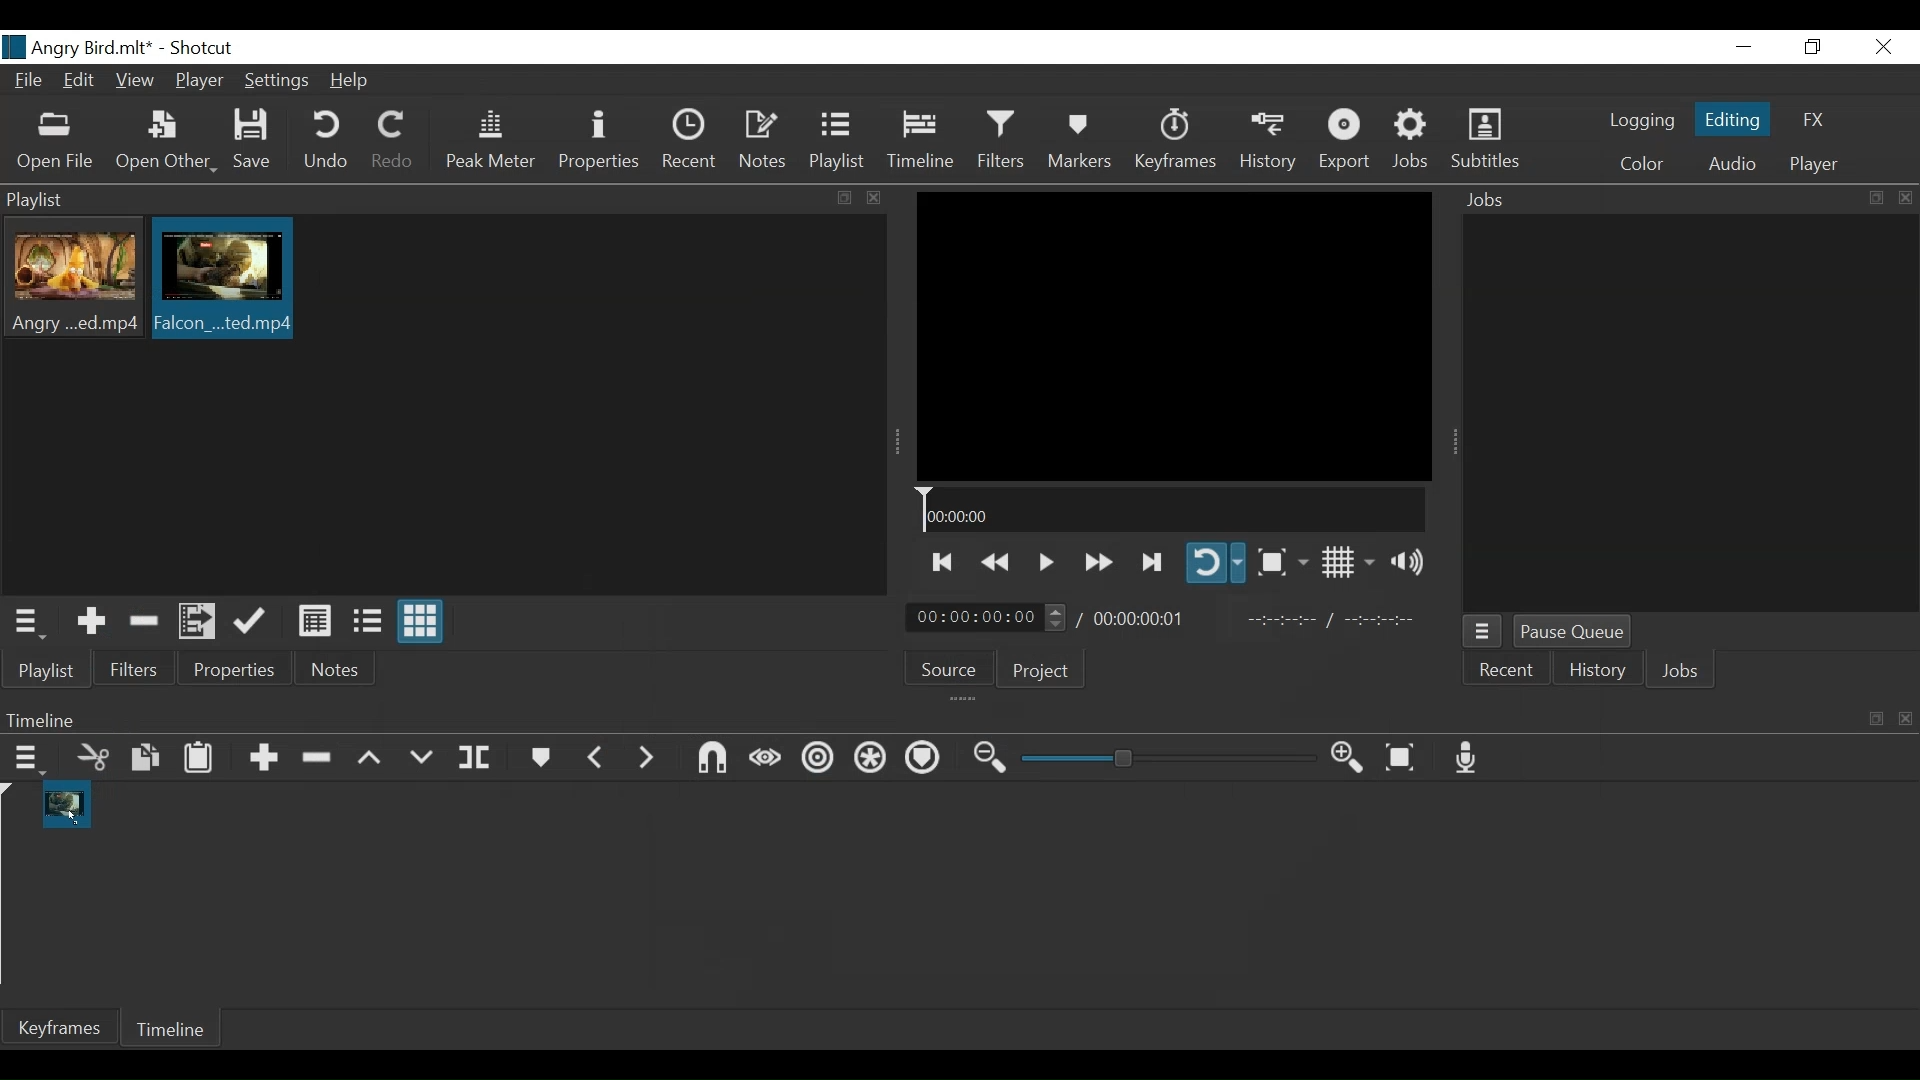  Describe the element at coordinates (1688, 414) in the screenshot. I see `Jobs Panel` at that location.